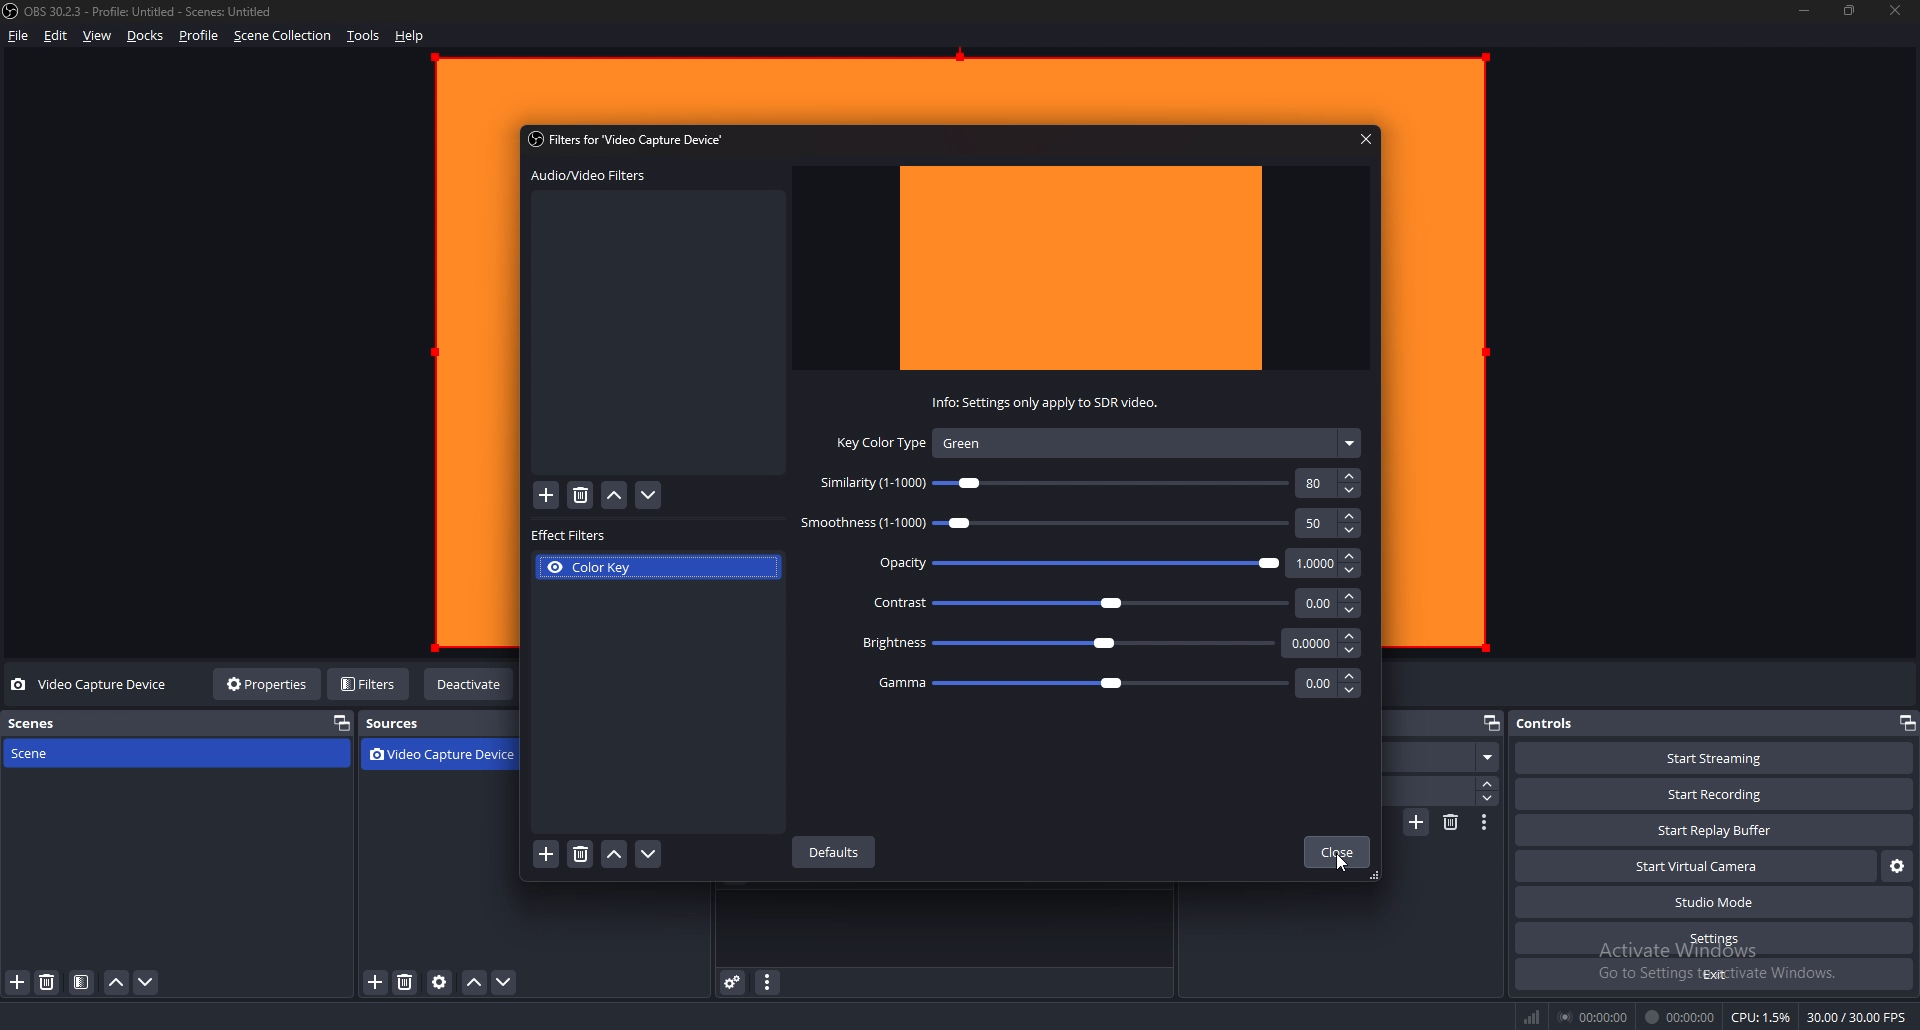  Describe the element at coordinates (1713, 974) in the screenshot. I see `exit` at that location.